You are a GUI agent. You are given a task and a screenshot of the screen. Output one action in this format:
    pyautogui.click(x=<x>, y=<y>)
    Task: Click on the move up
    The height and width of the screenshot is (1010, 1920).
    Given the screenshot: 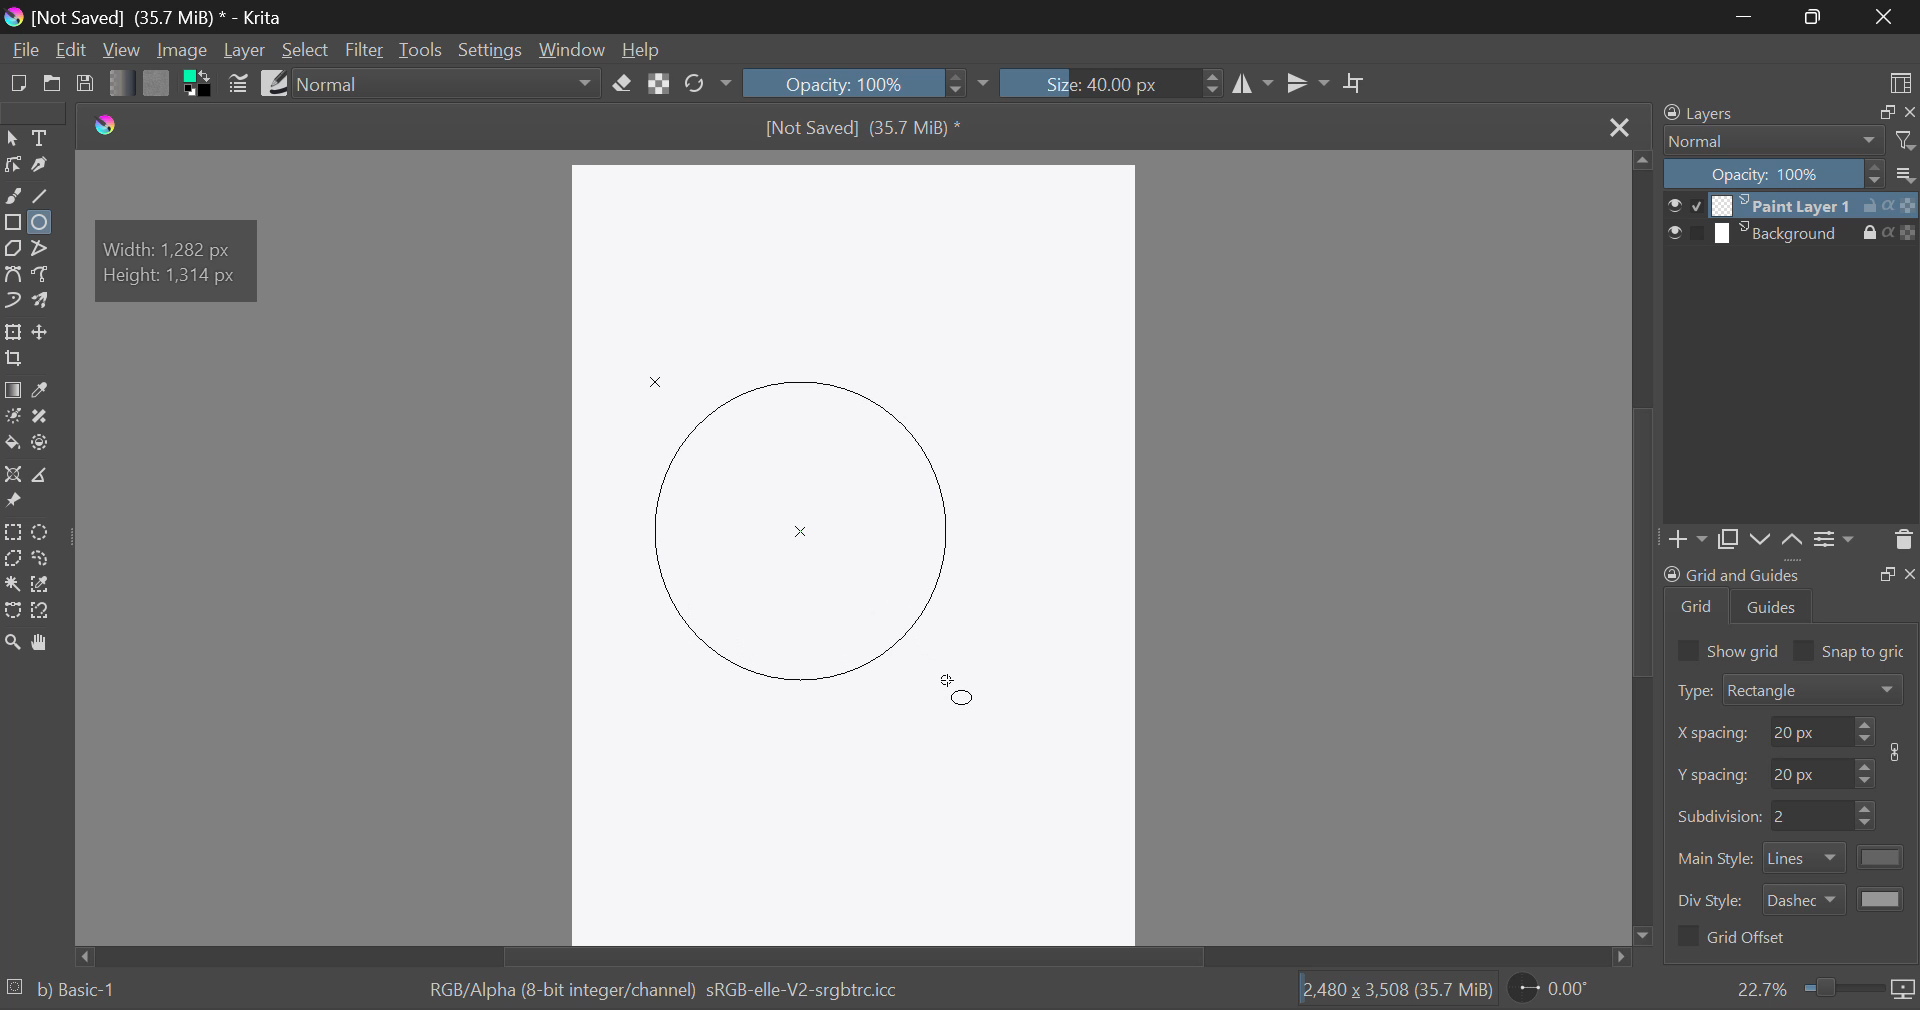 What is the action you would take?
    pyautogui.click(x=1641, y=157)
    